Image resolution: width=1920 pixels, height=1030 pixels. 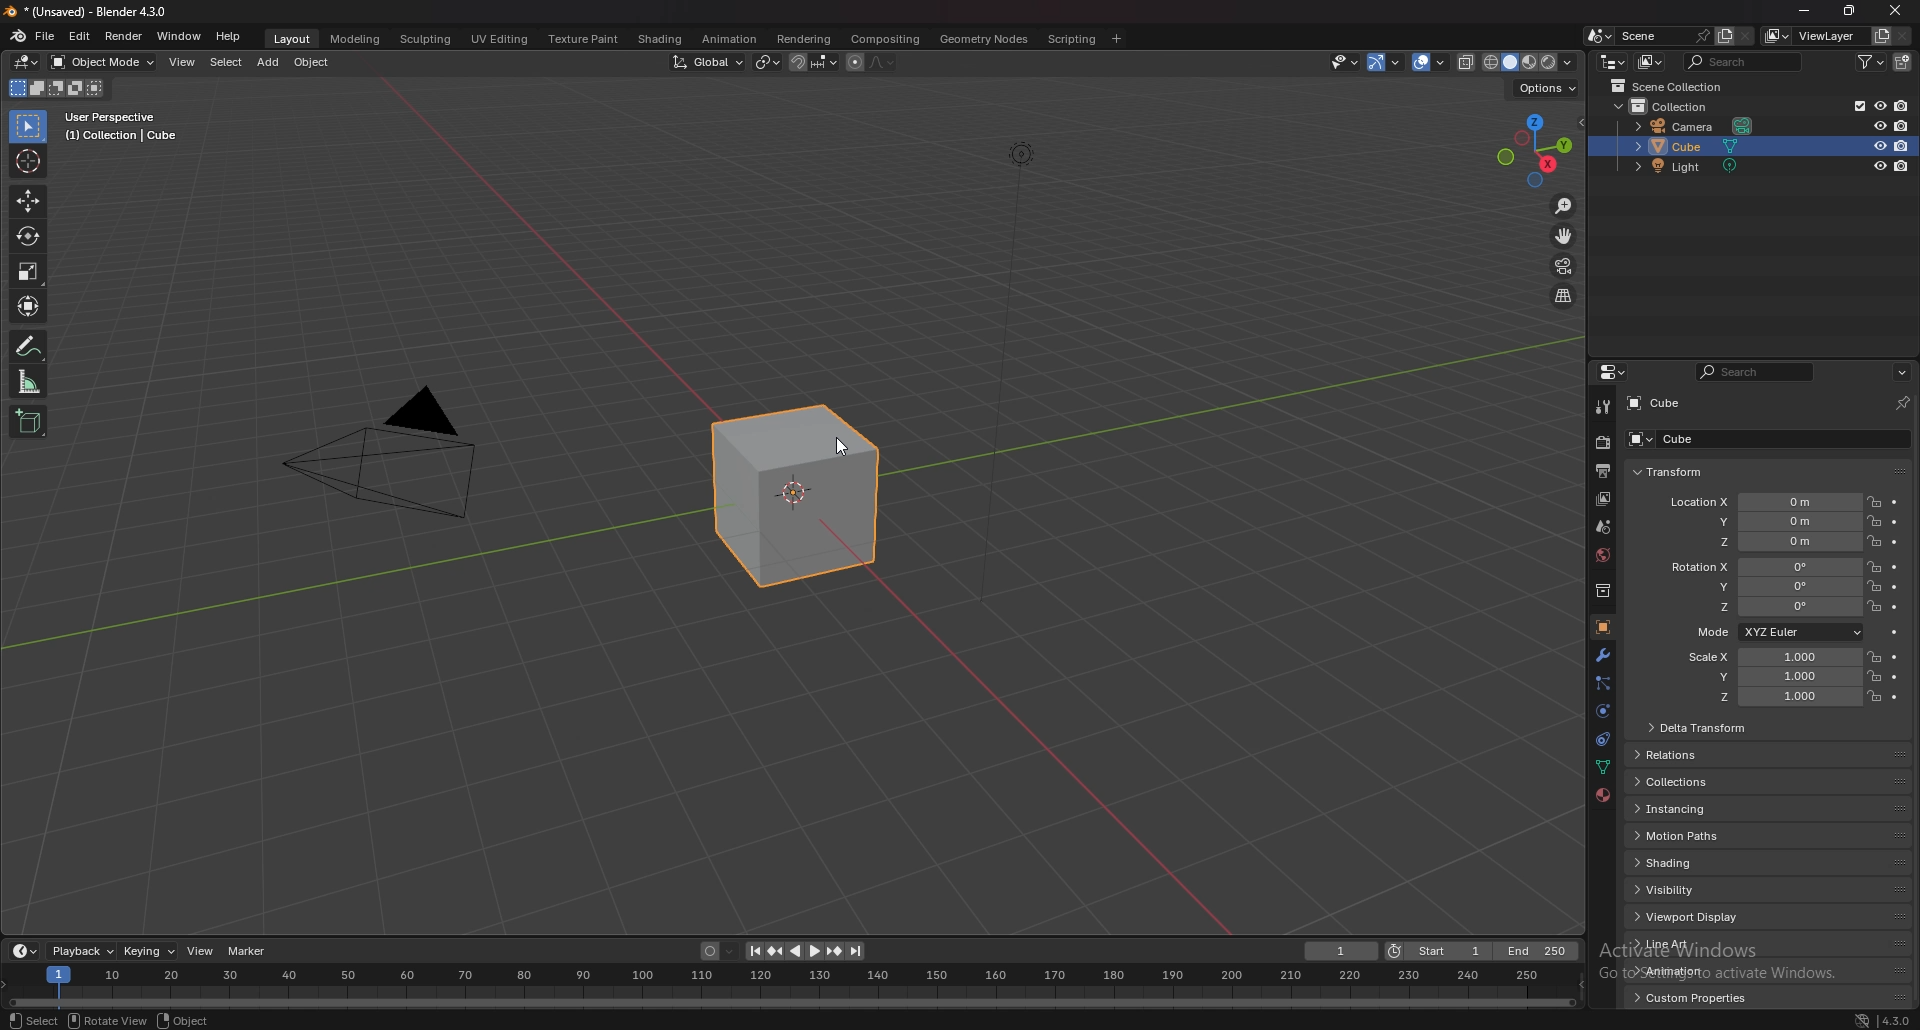 What do you see at coordinates (1877, 166) in the screenshot?
I see `hide in viewport` at bounding box center [1877, 166].